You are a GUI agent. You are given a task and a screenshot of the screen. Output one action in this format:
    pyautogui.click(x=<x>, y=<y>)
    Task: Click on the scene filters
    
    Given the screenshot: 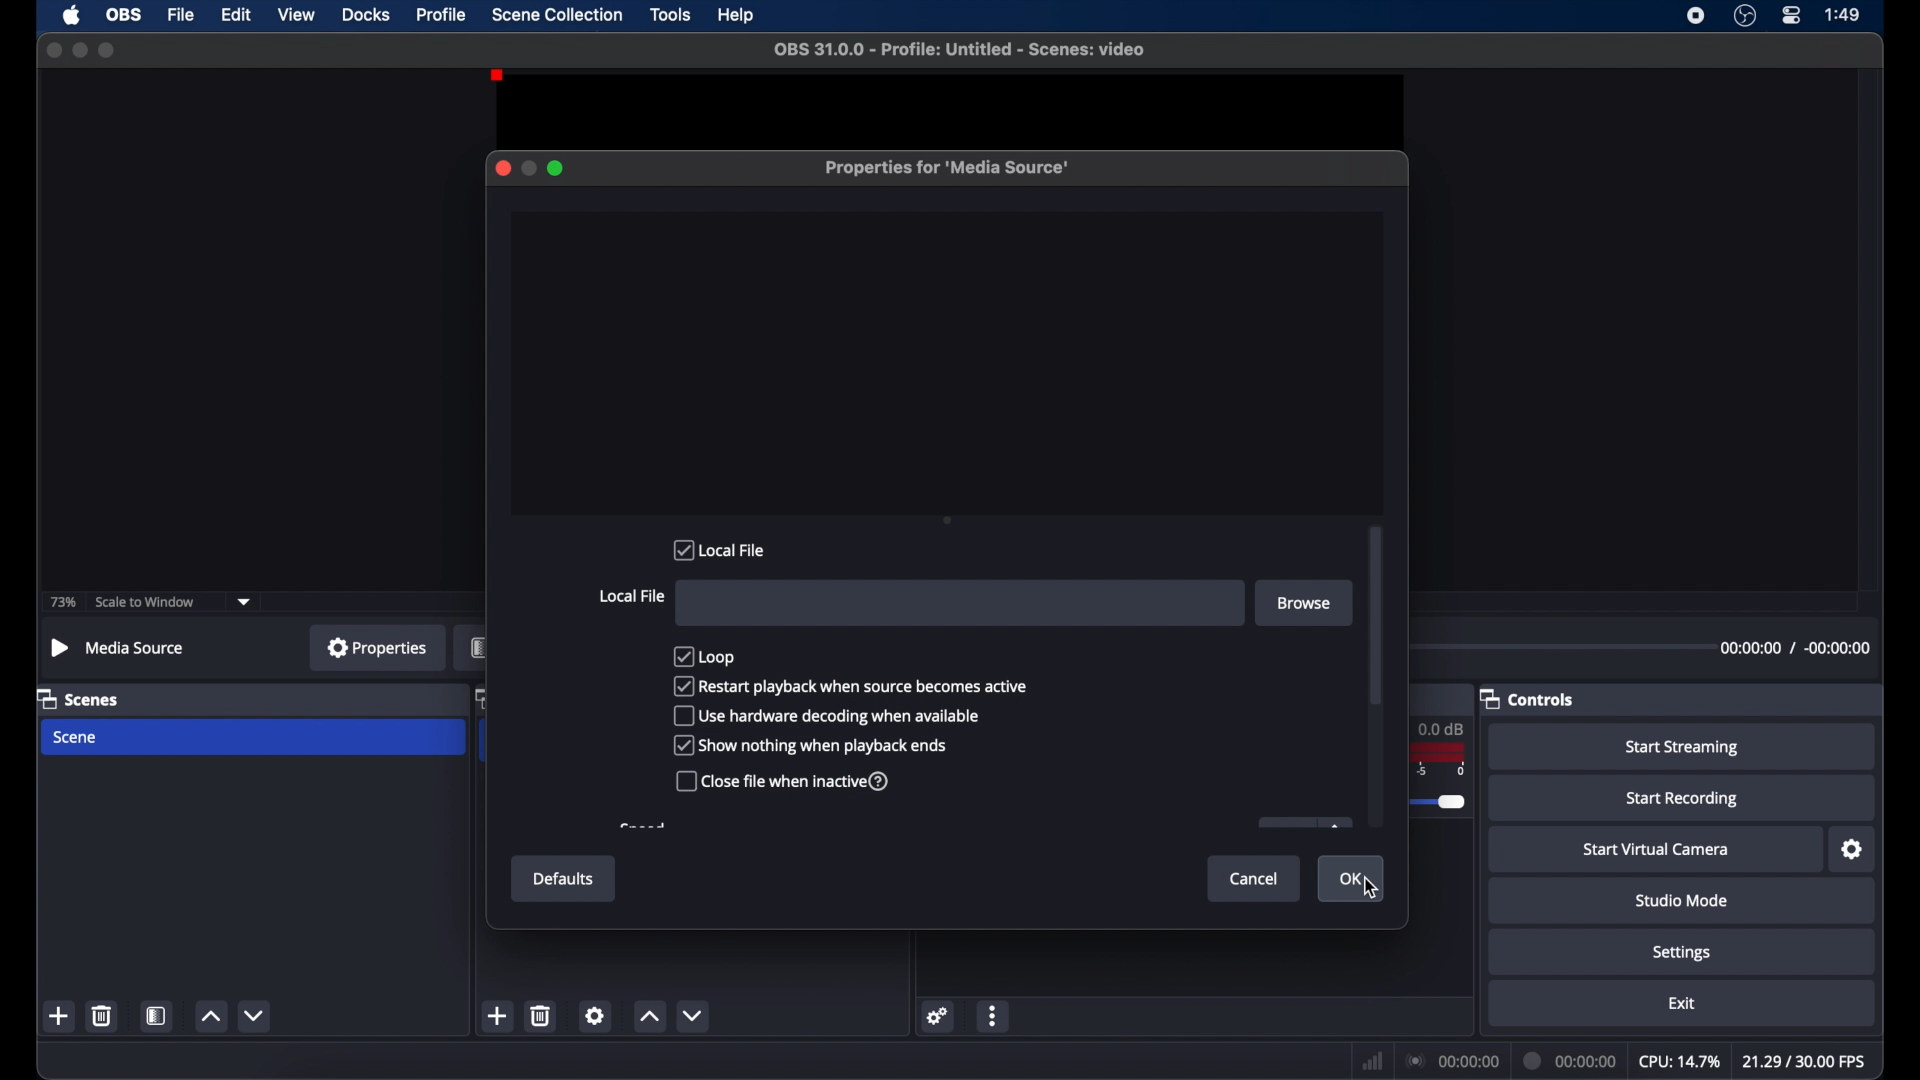 What is the action you would take?
    pyautogui.click(x=157, y=1014)
    